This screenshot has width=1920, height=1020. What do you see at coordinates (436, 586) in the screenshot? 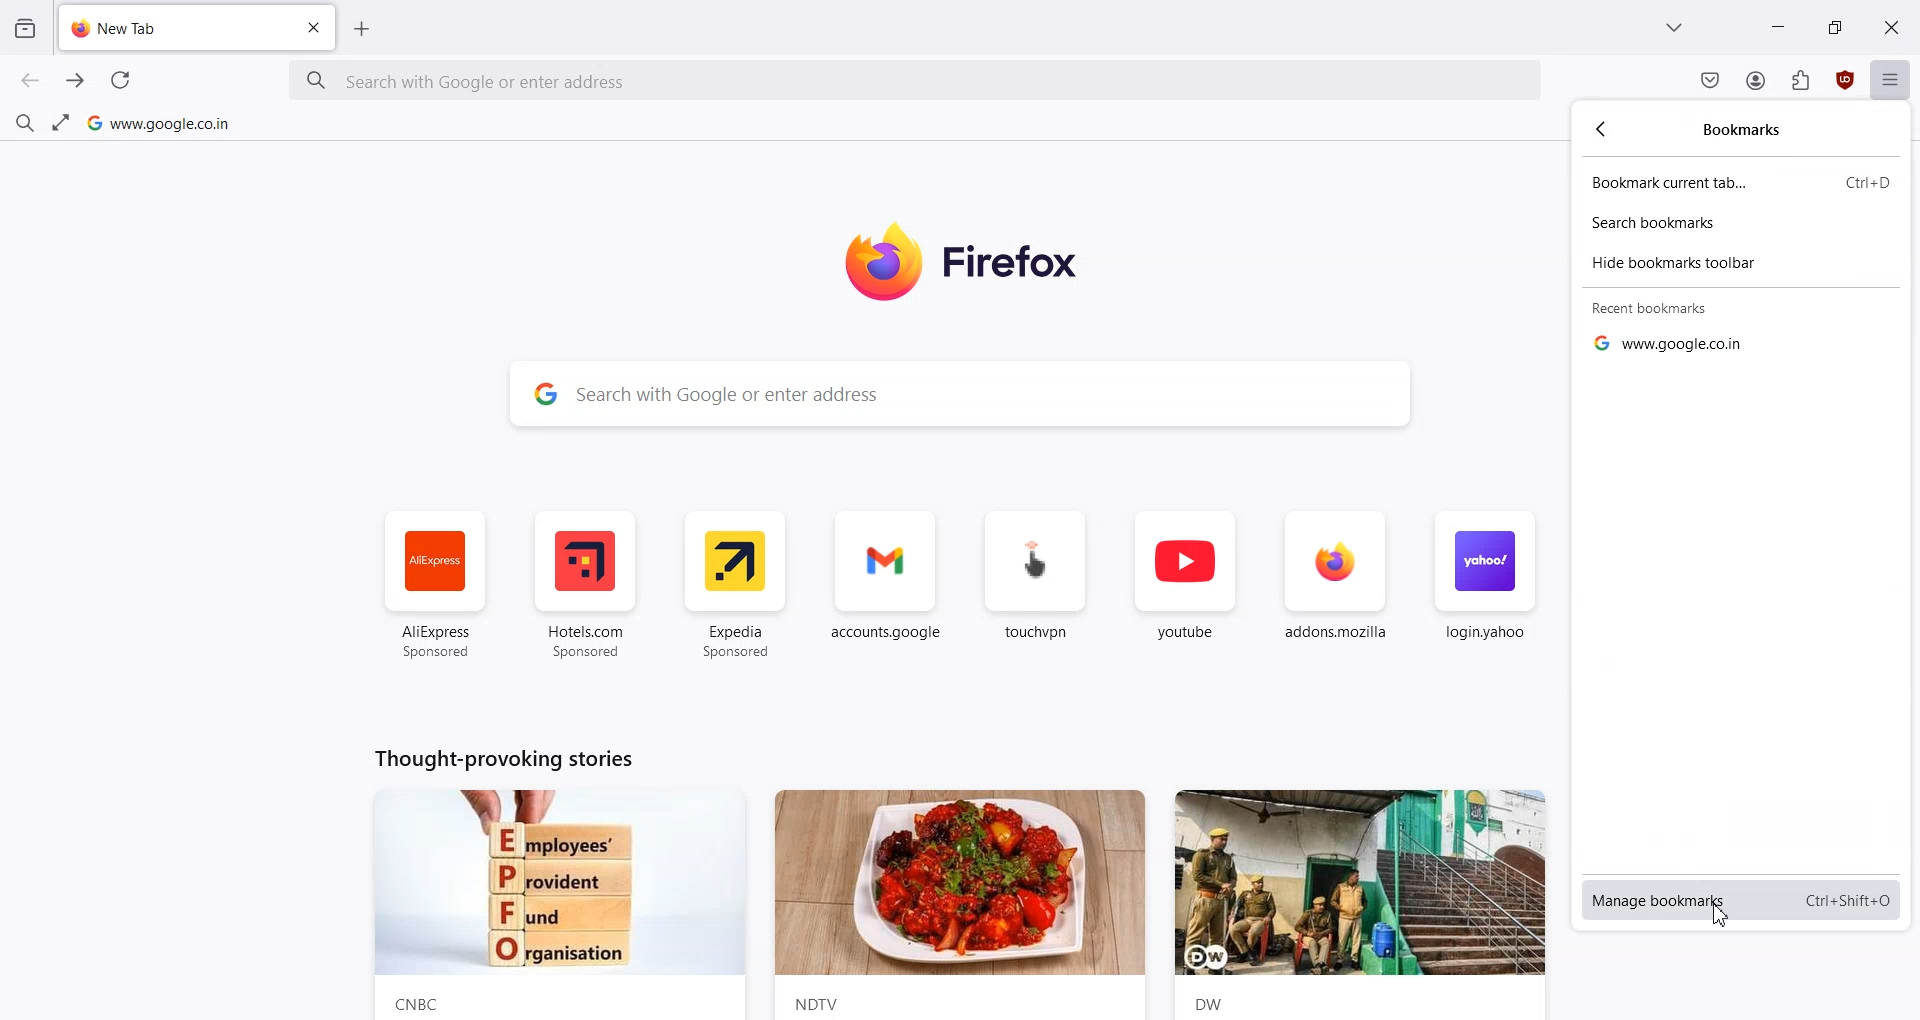
I see `AliExpress Sponsored` at bounding box center [436, 586].